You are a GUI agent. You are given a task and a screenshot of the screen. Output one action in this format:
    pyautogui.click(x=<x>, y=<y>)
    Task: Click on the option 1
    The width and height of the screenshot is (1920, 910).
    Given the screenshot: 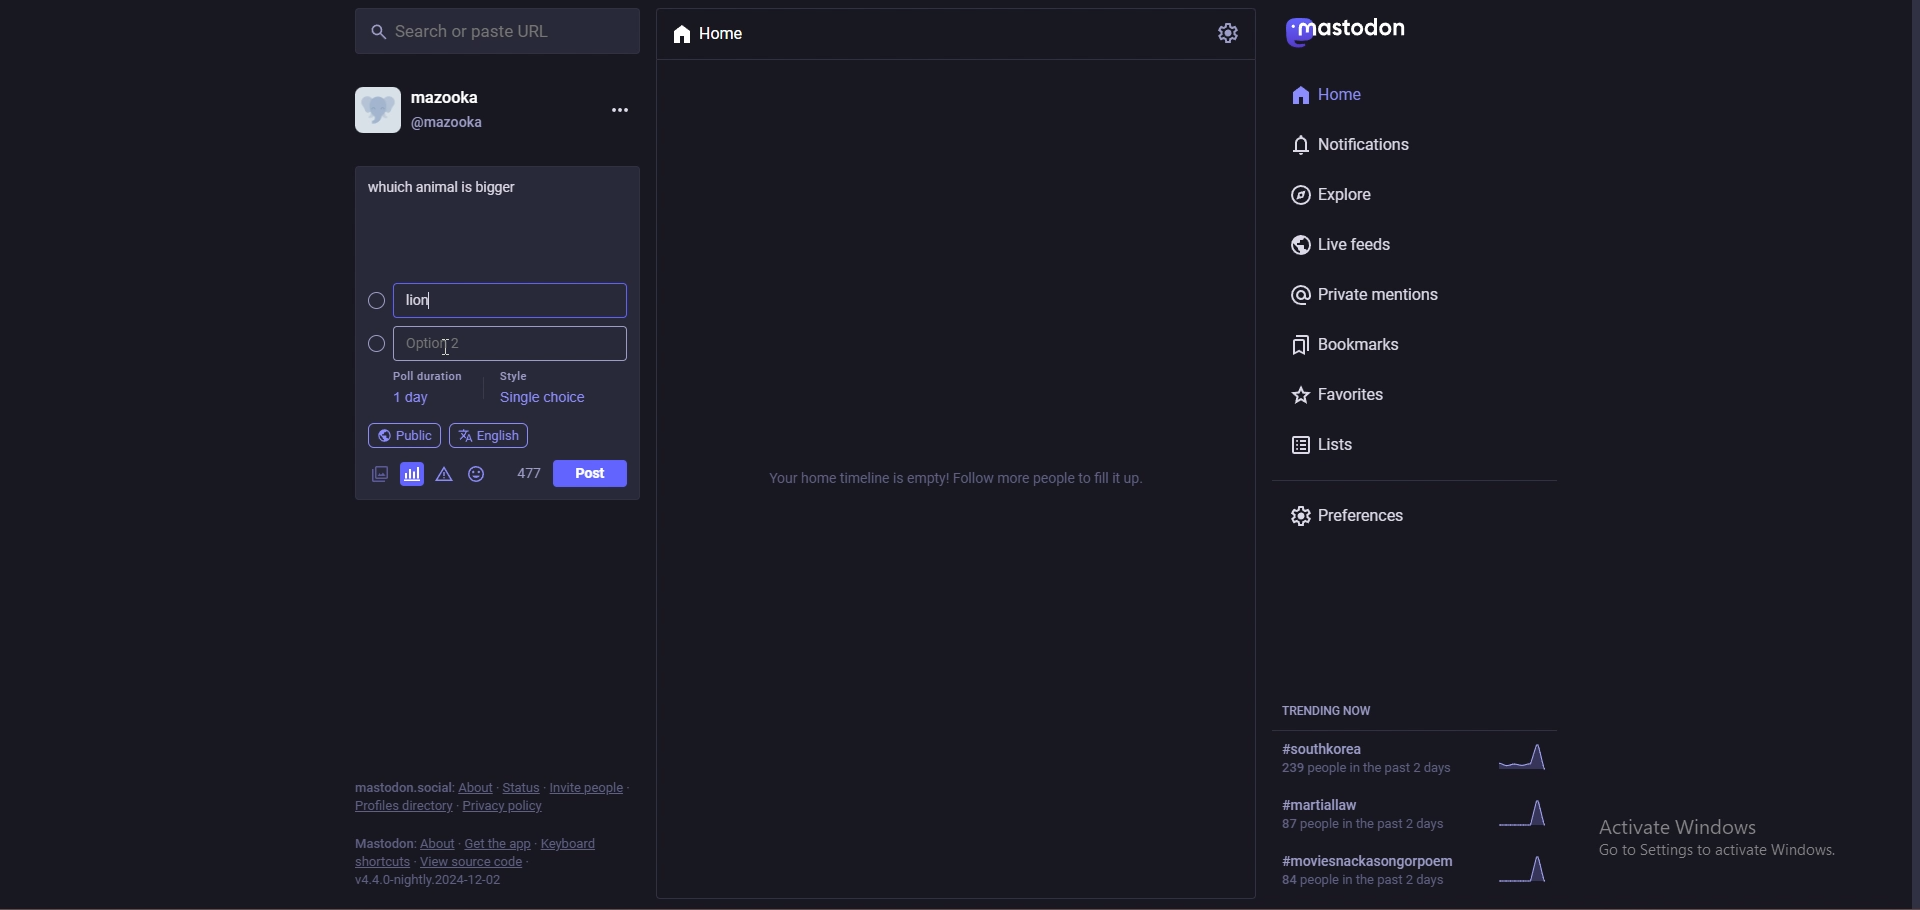 What is the action you would take?
    pyautogui.click(x=495, y=300)
    